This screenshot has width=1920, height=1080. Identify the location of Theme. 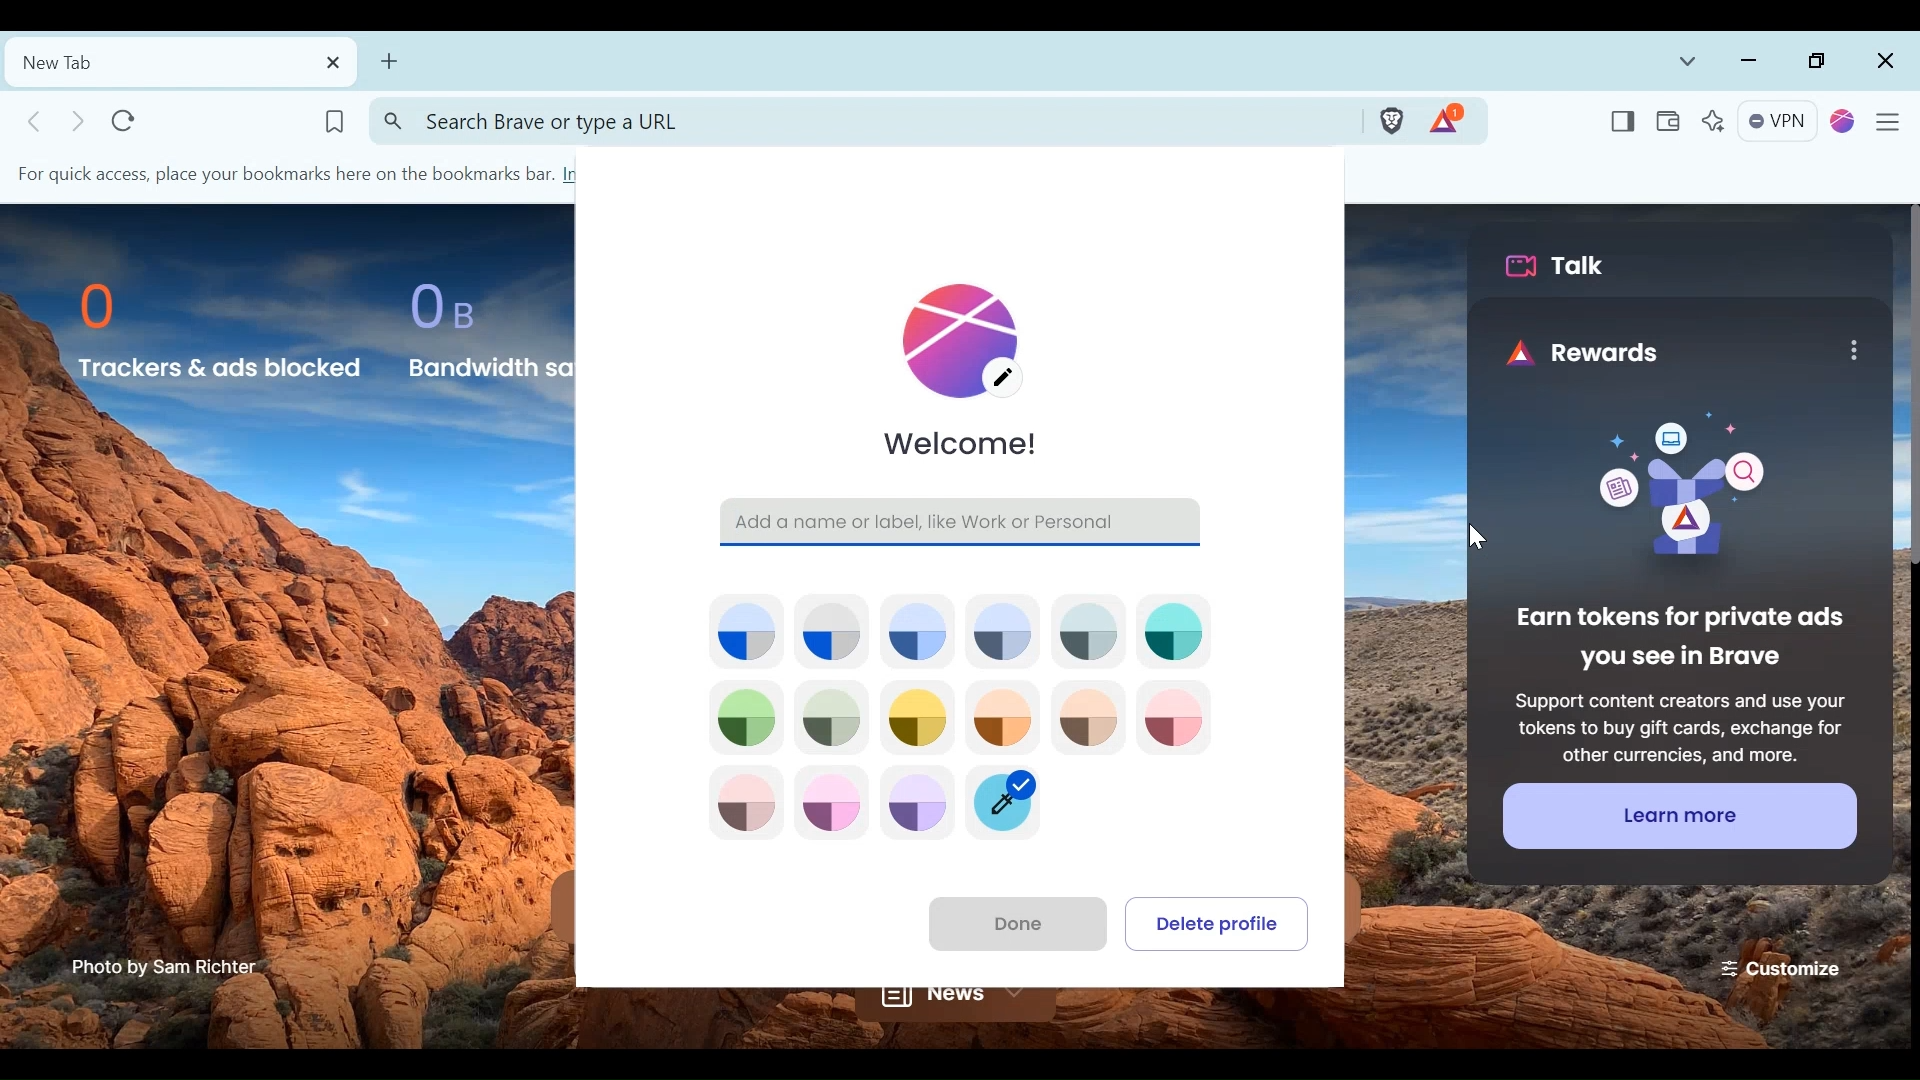
(1002, 629).